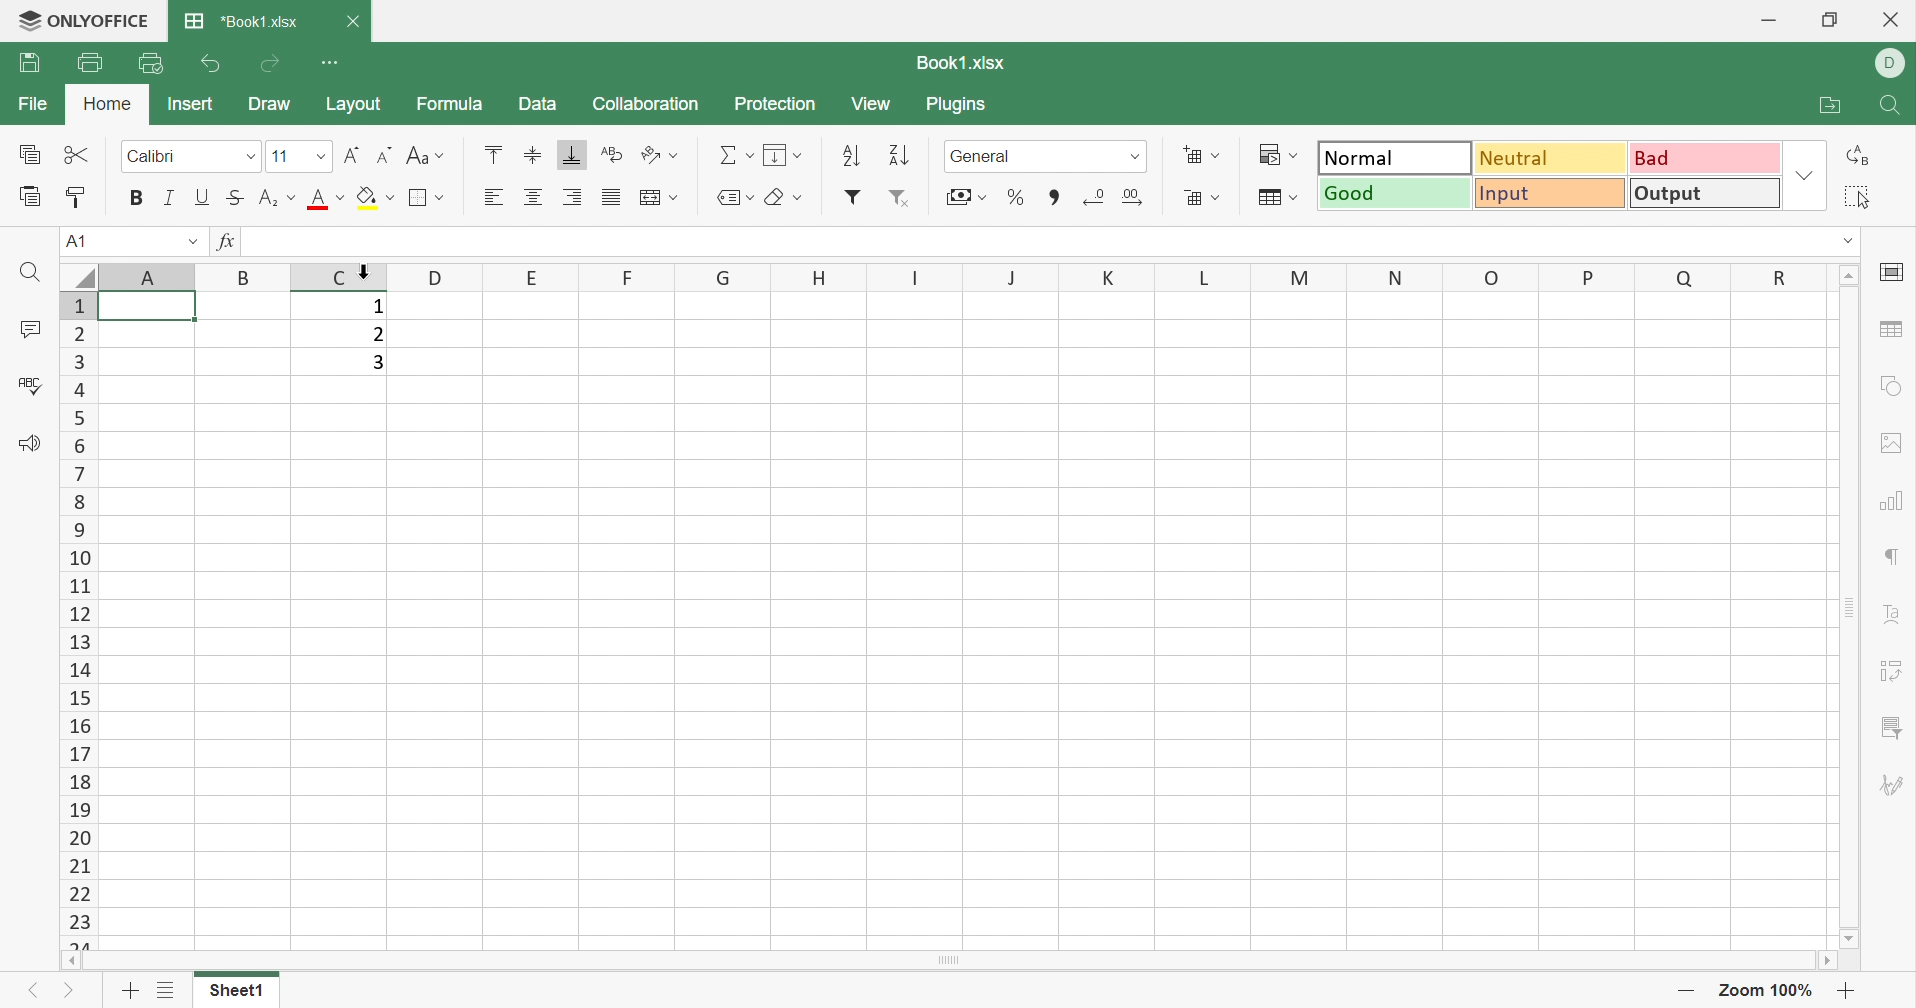 This screenshot has height=1008, width=1916. I want to click on Save, so click(30, 60).